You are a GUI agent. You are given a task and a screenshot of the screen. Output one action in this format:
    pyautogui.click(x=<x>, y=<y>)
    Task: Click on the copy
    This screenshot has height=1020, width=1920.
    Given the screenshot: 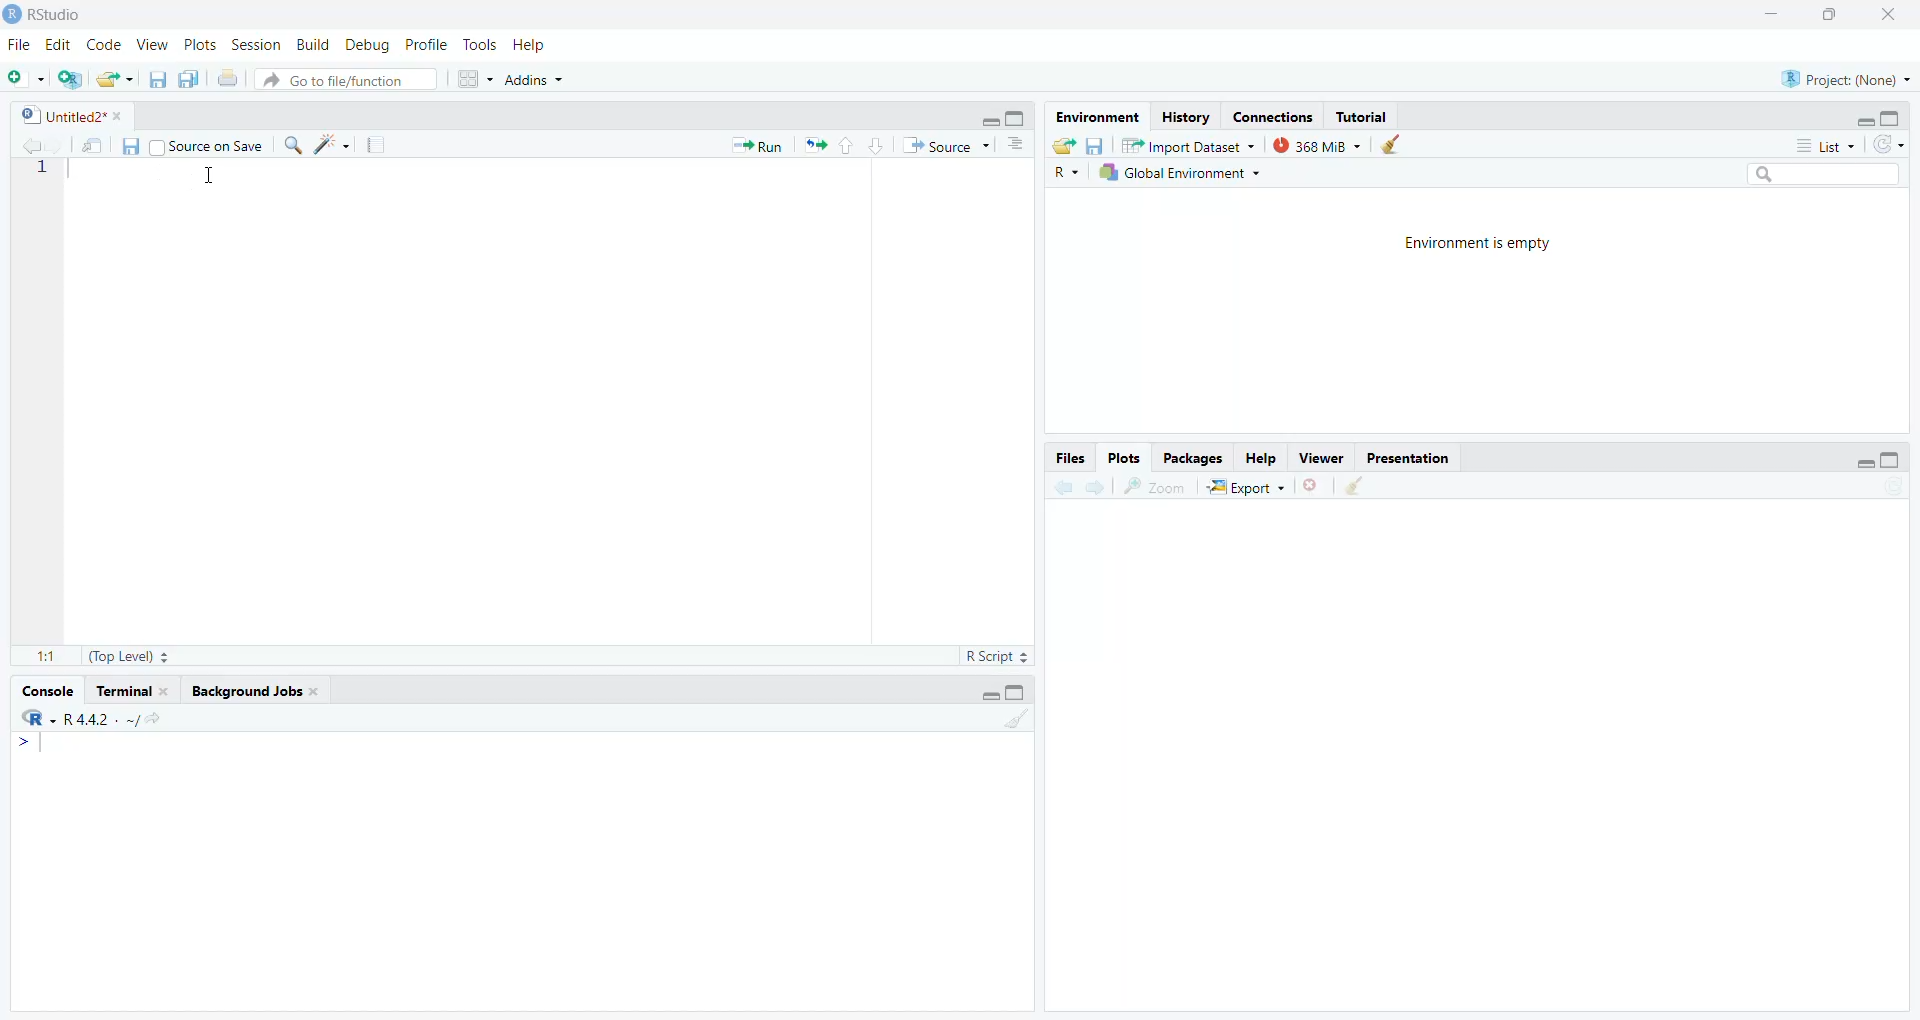 What is the action you would take?
    pyautogui.click(x=190, y=83)
    